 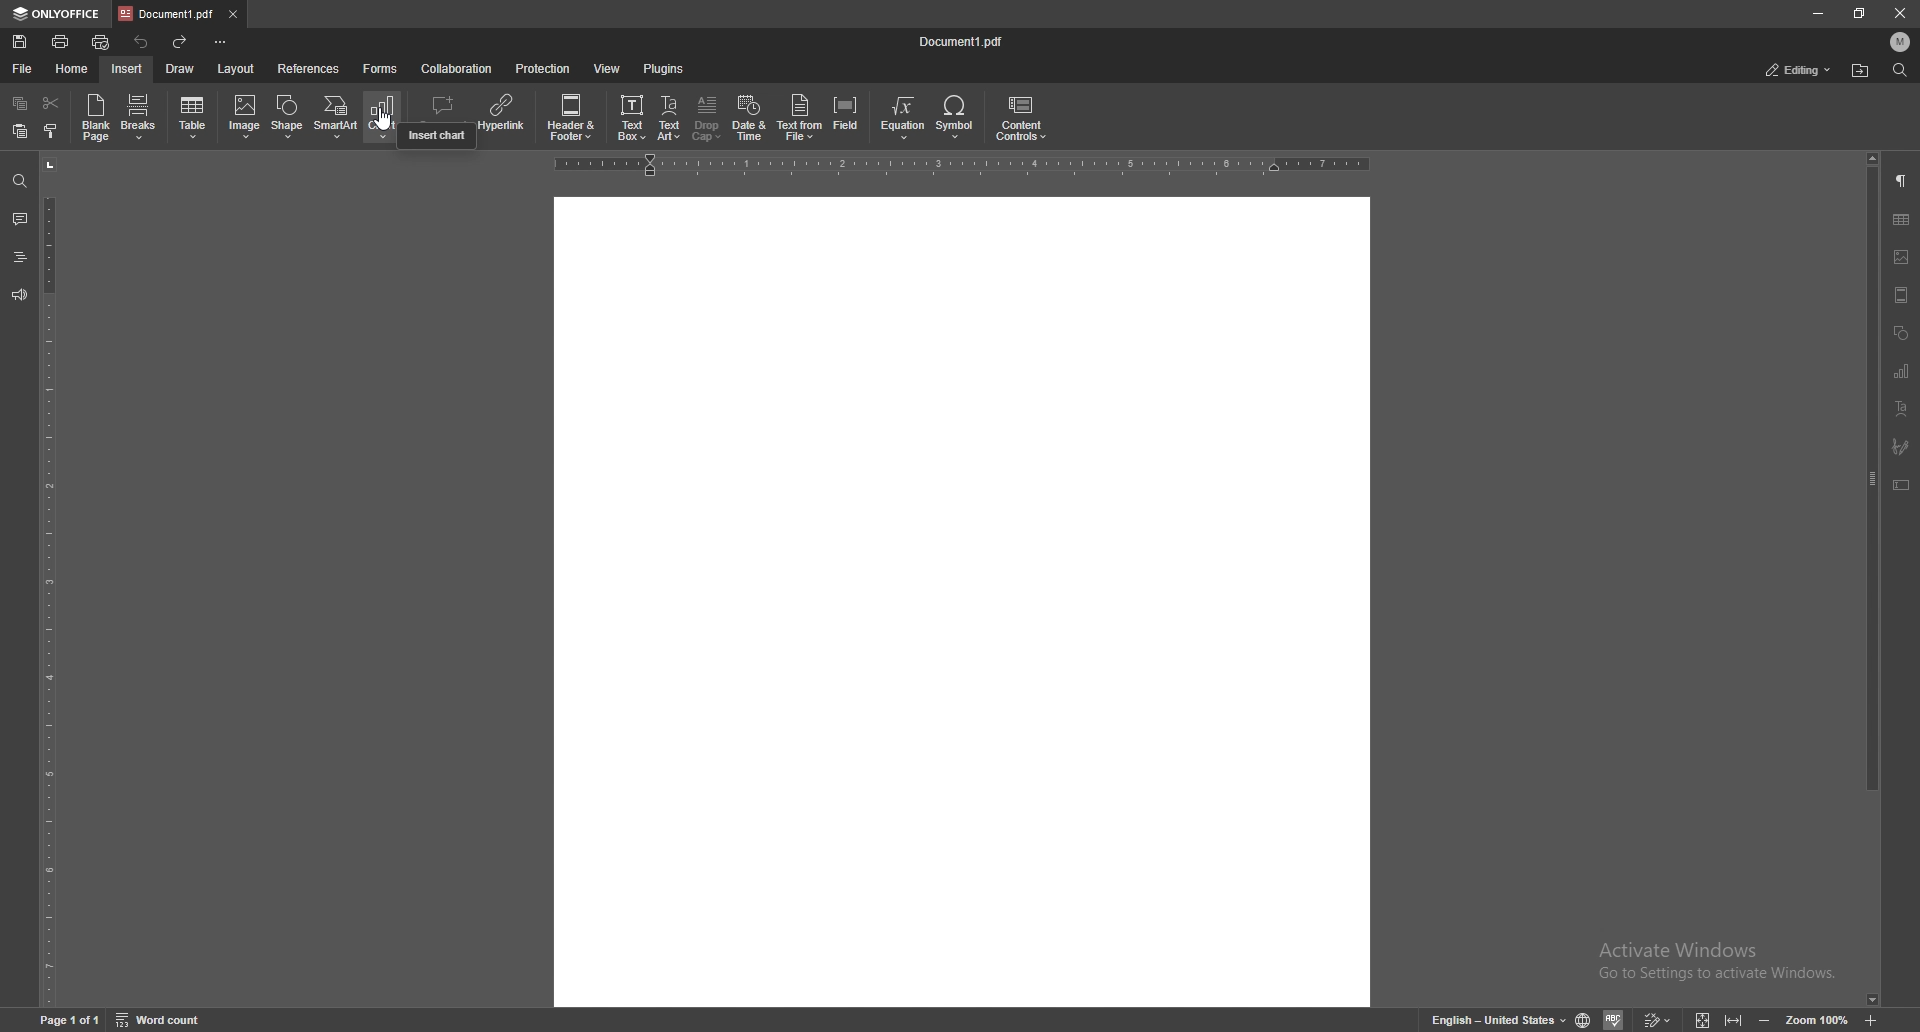 What do you see at coordinates (245, 114) in the screenshot?
I see `checkbox` at bounding box center [245, 114].